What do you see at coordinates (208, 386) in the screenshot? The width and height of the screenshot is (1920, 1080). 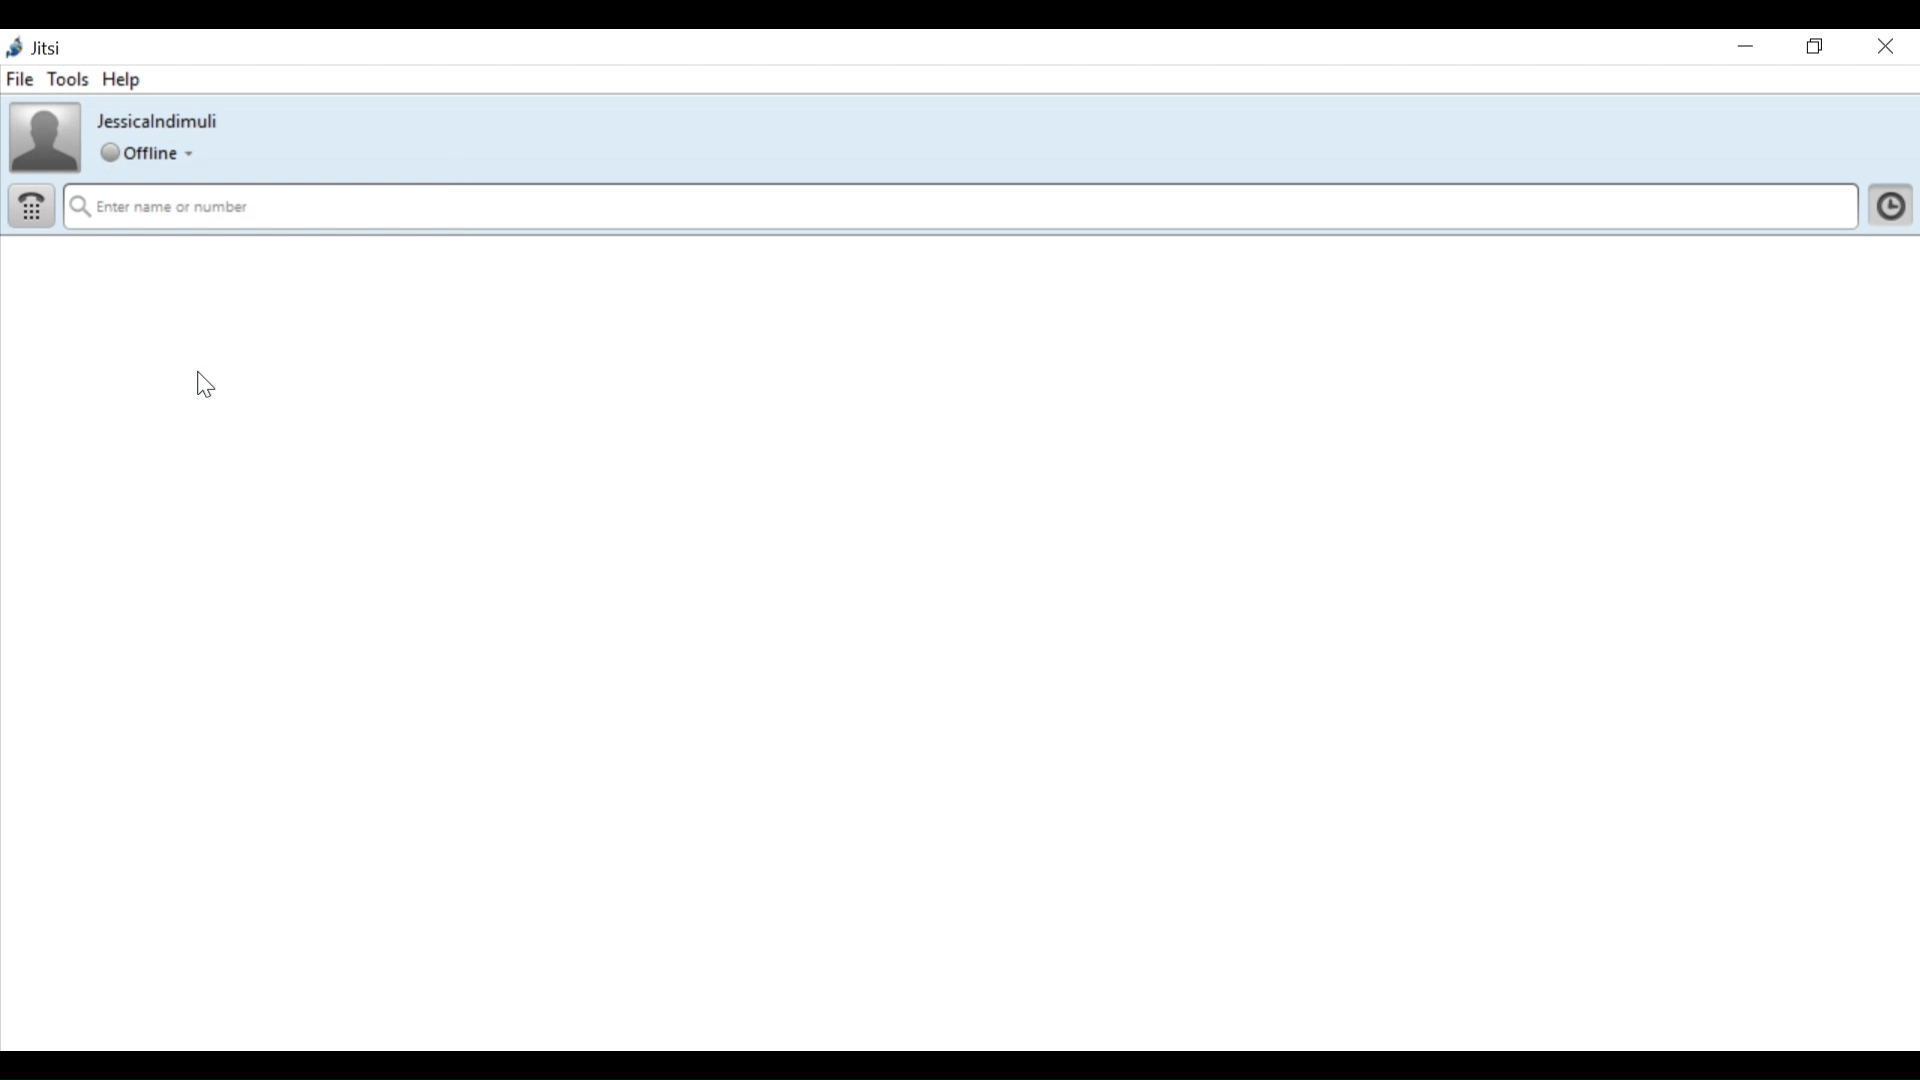 I see `cursor` at bounding box center [208, 386].